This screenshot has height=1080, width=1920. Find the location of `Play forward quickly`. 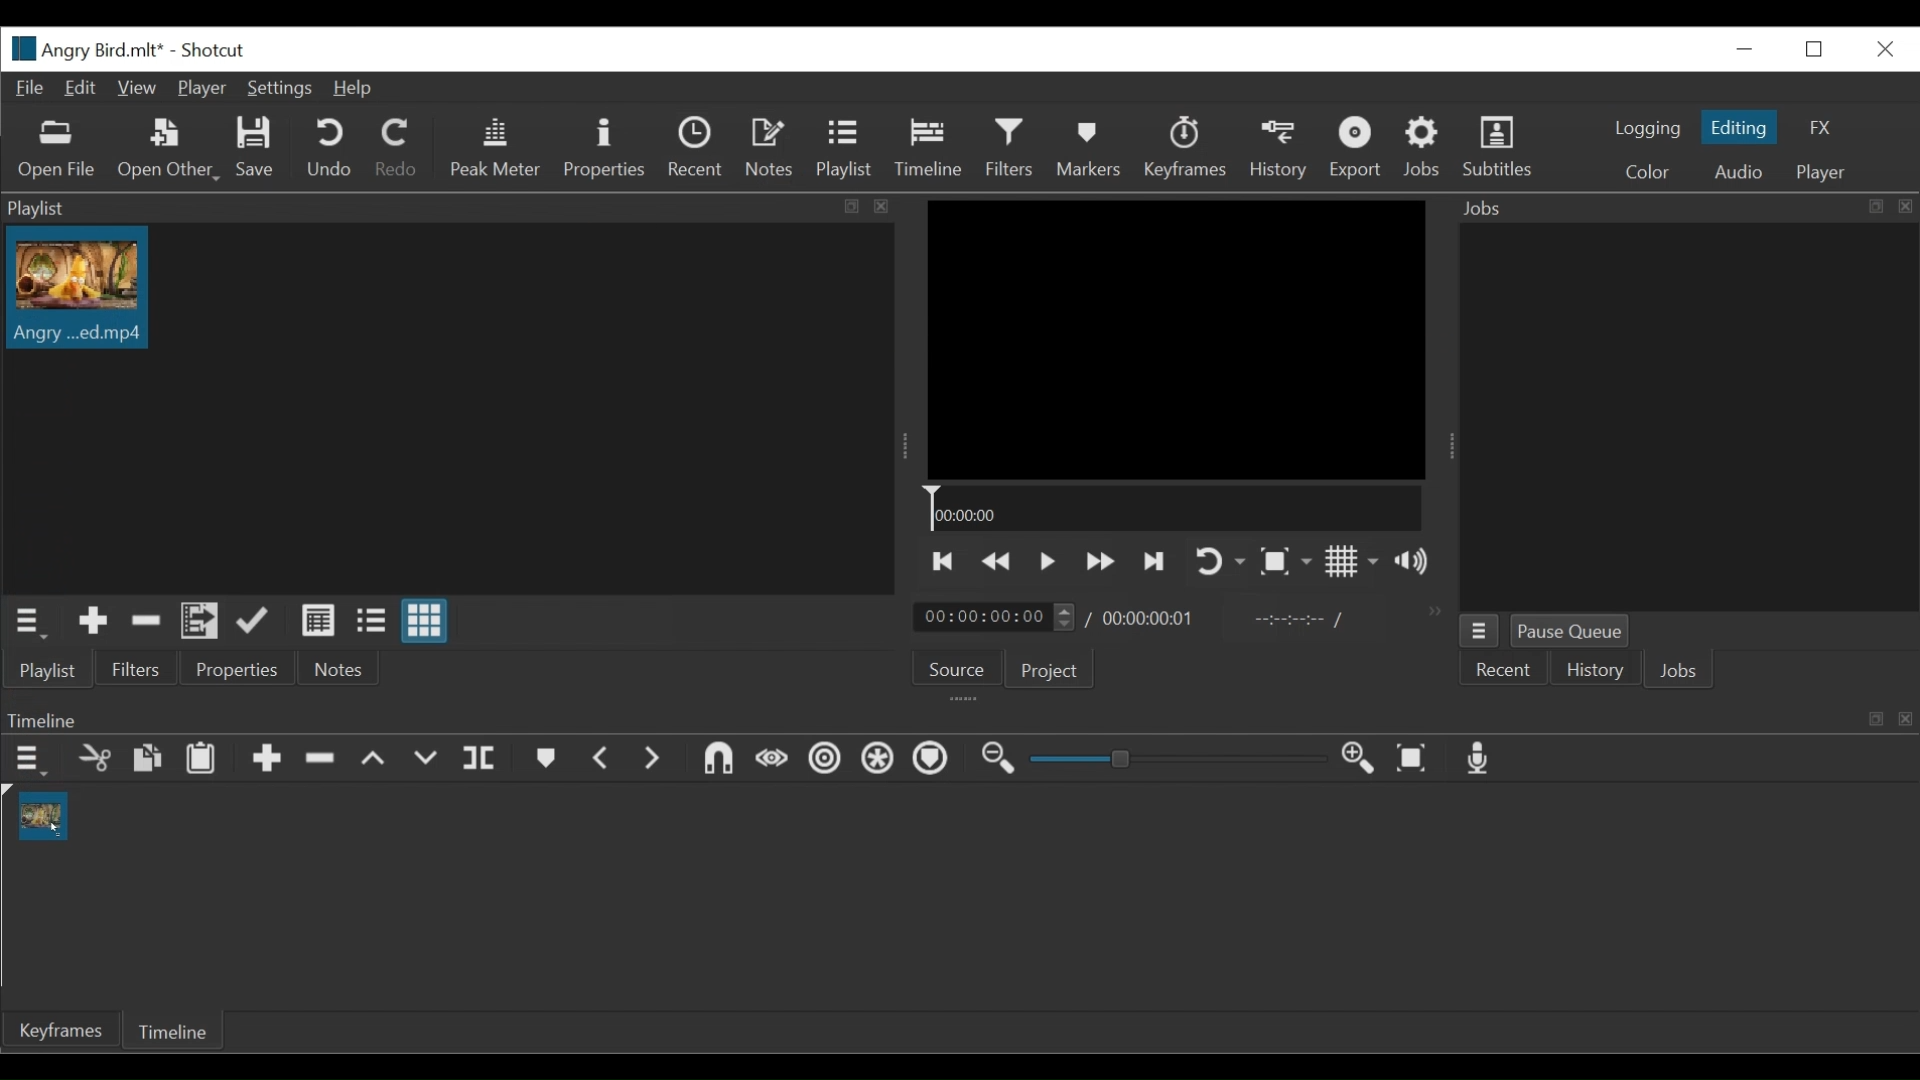

Play forward quickly is located at coordinates (1101, 561).